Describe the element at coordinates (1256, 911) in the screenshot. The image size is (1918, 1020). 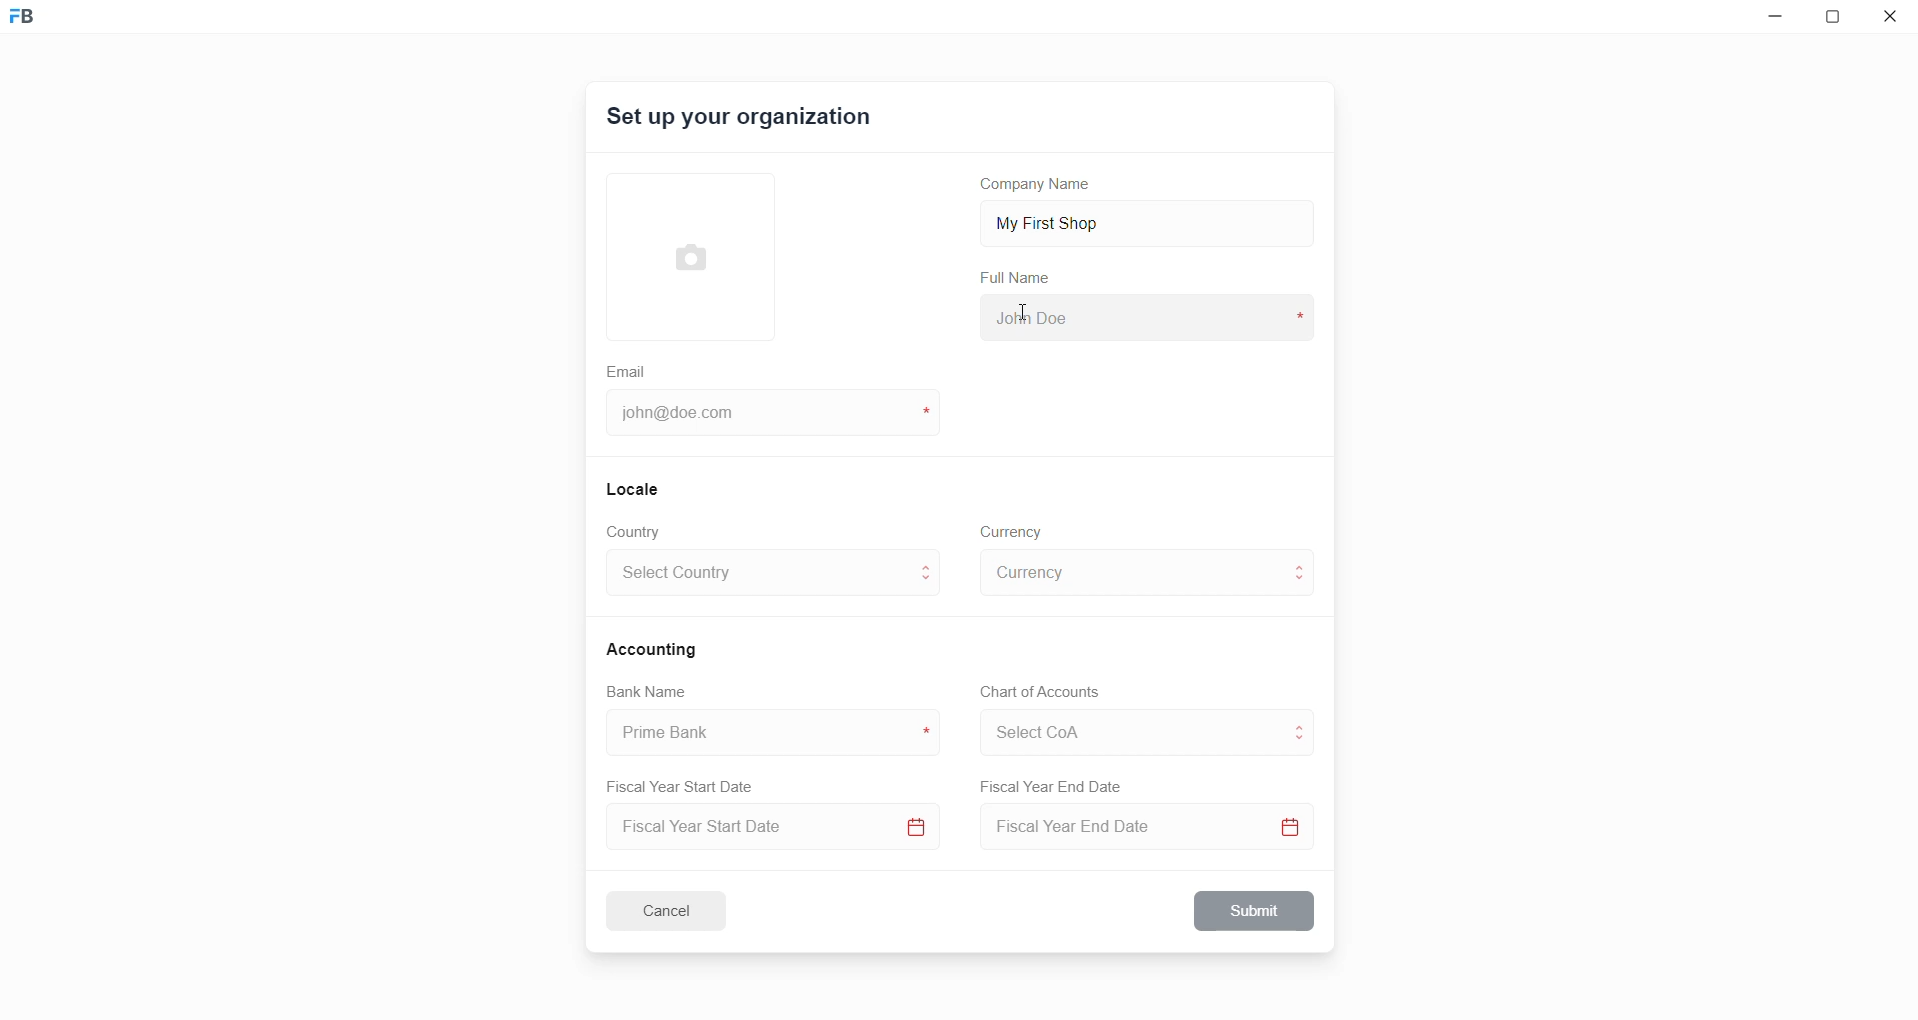
I see `Submit ` at that location.